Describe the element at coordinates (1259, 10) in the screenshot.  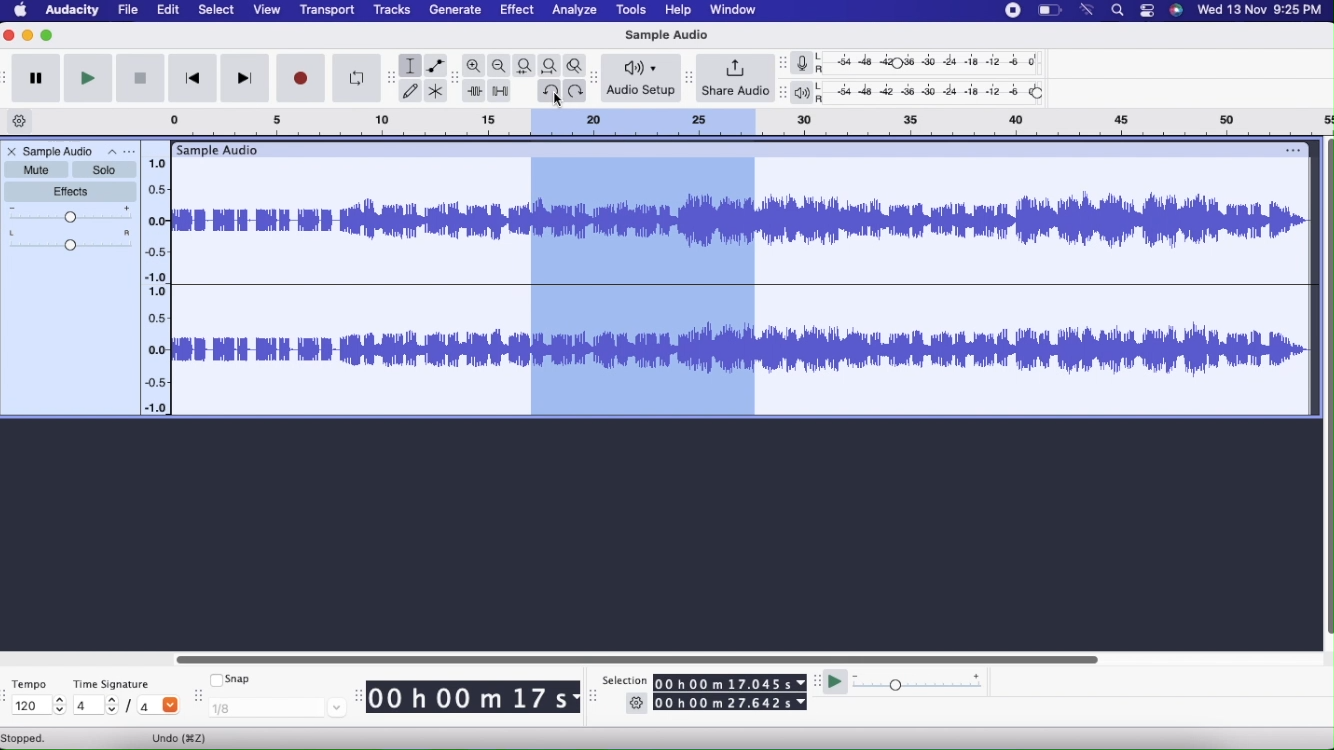
I see `date and time` at that location.